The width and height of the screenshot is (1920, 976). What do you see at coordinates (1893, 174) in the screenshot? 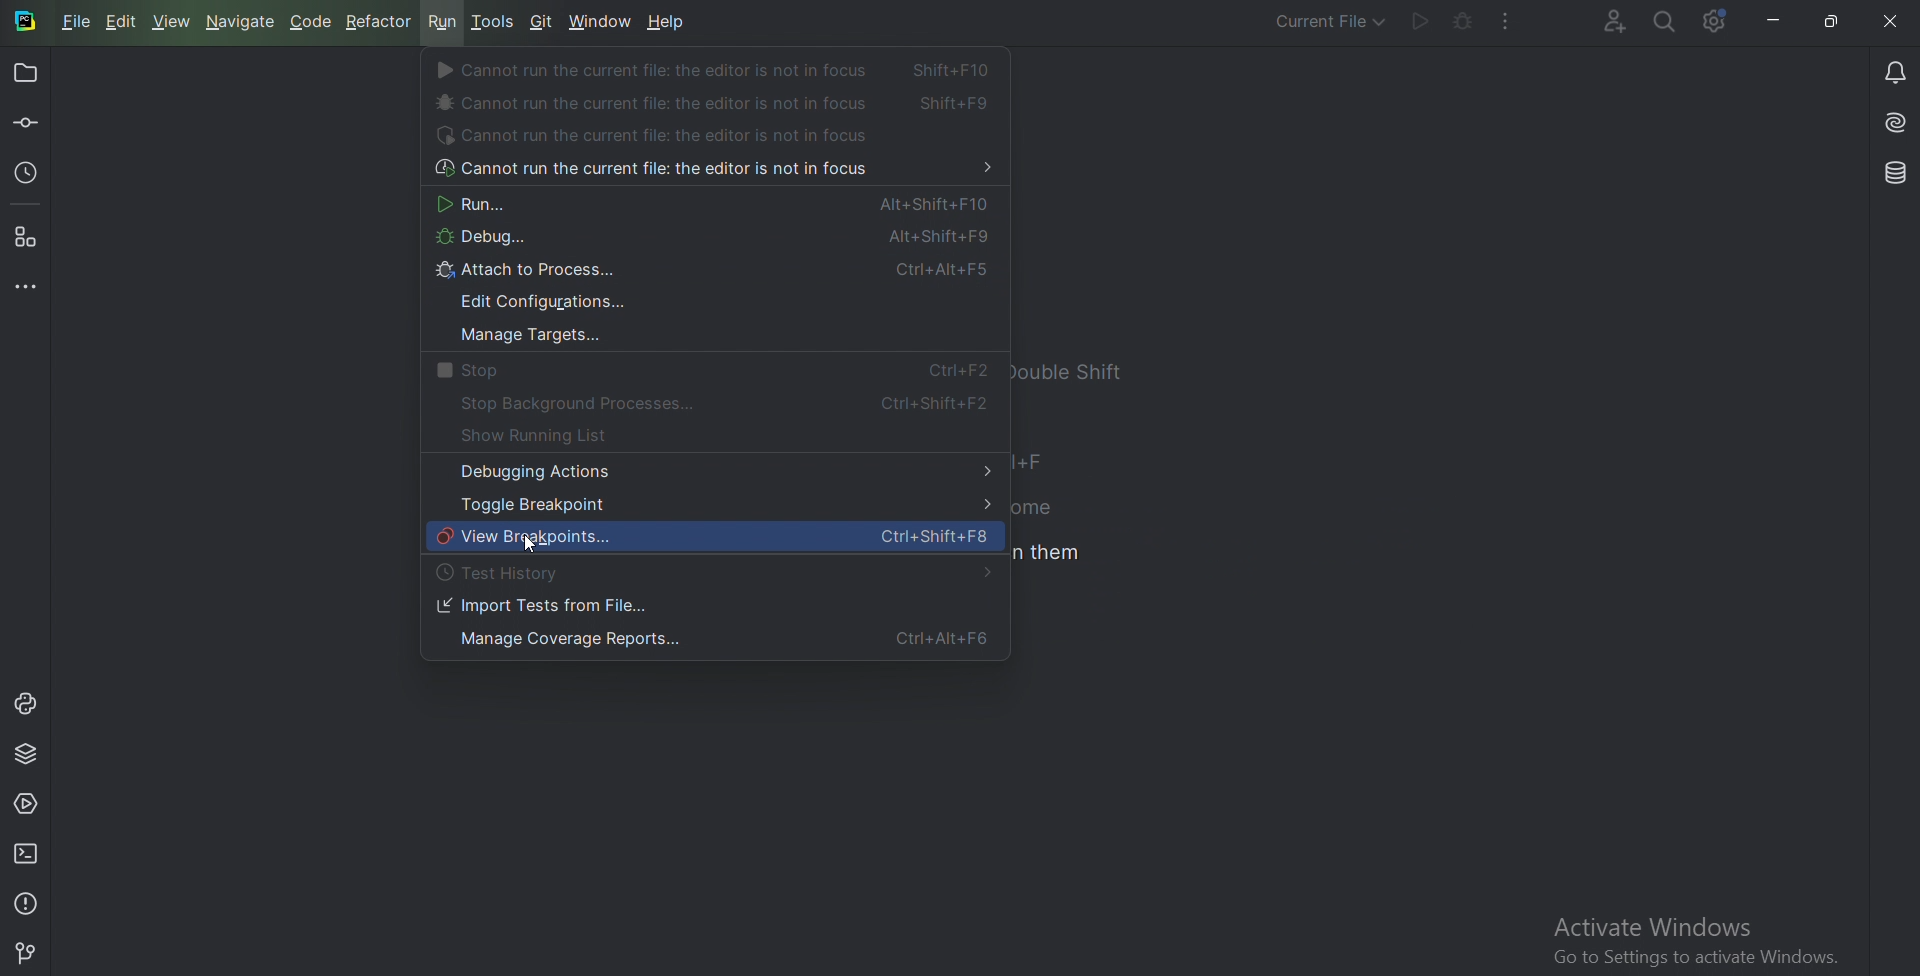
I see `Database` at bounding box center [1893, 174].